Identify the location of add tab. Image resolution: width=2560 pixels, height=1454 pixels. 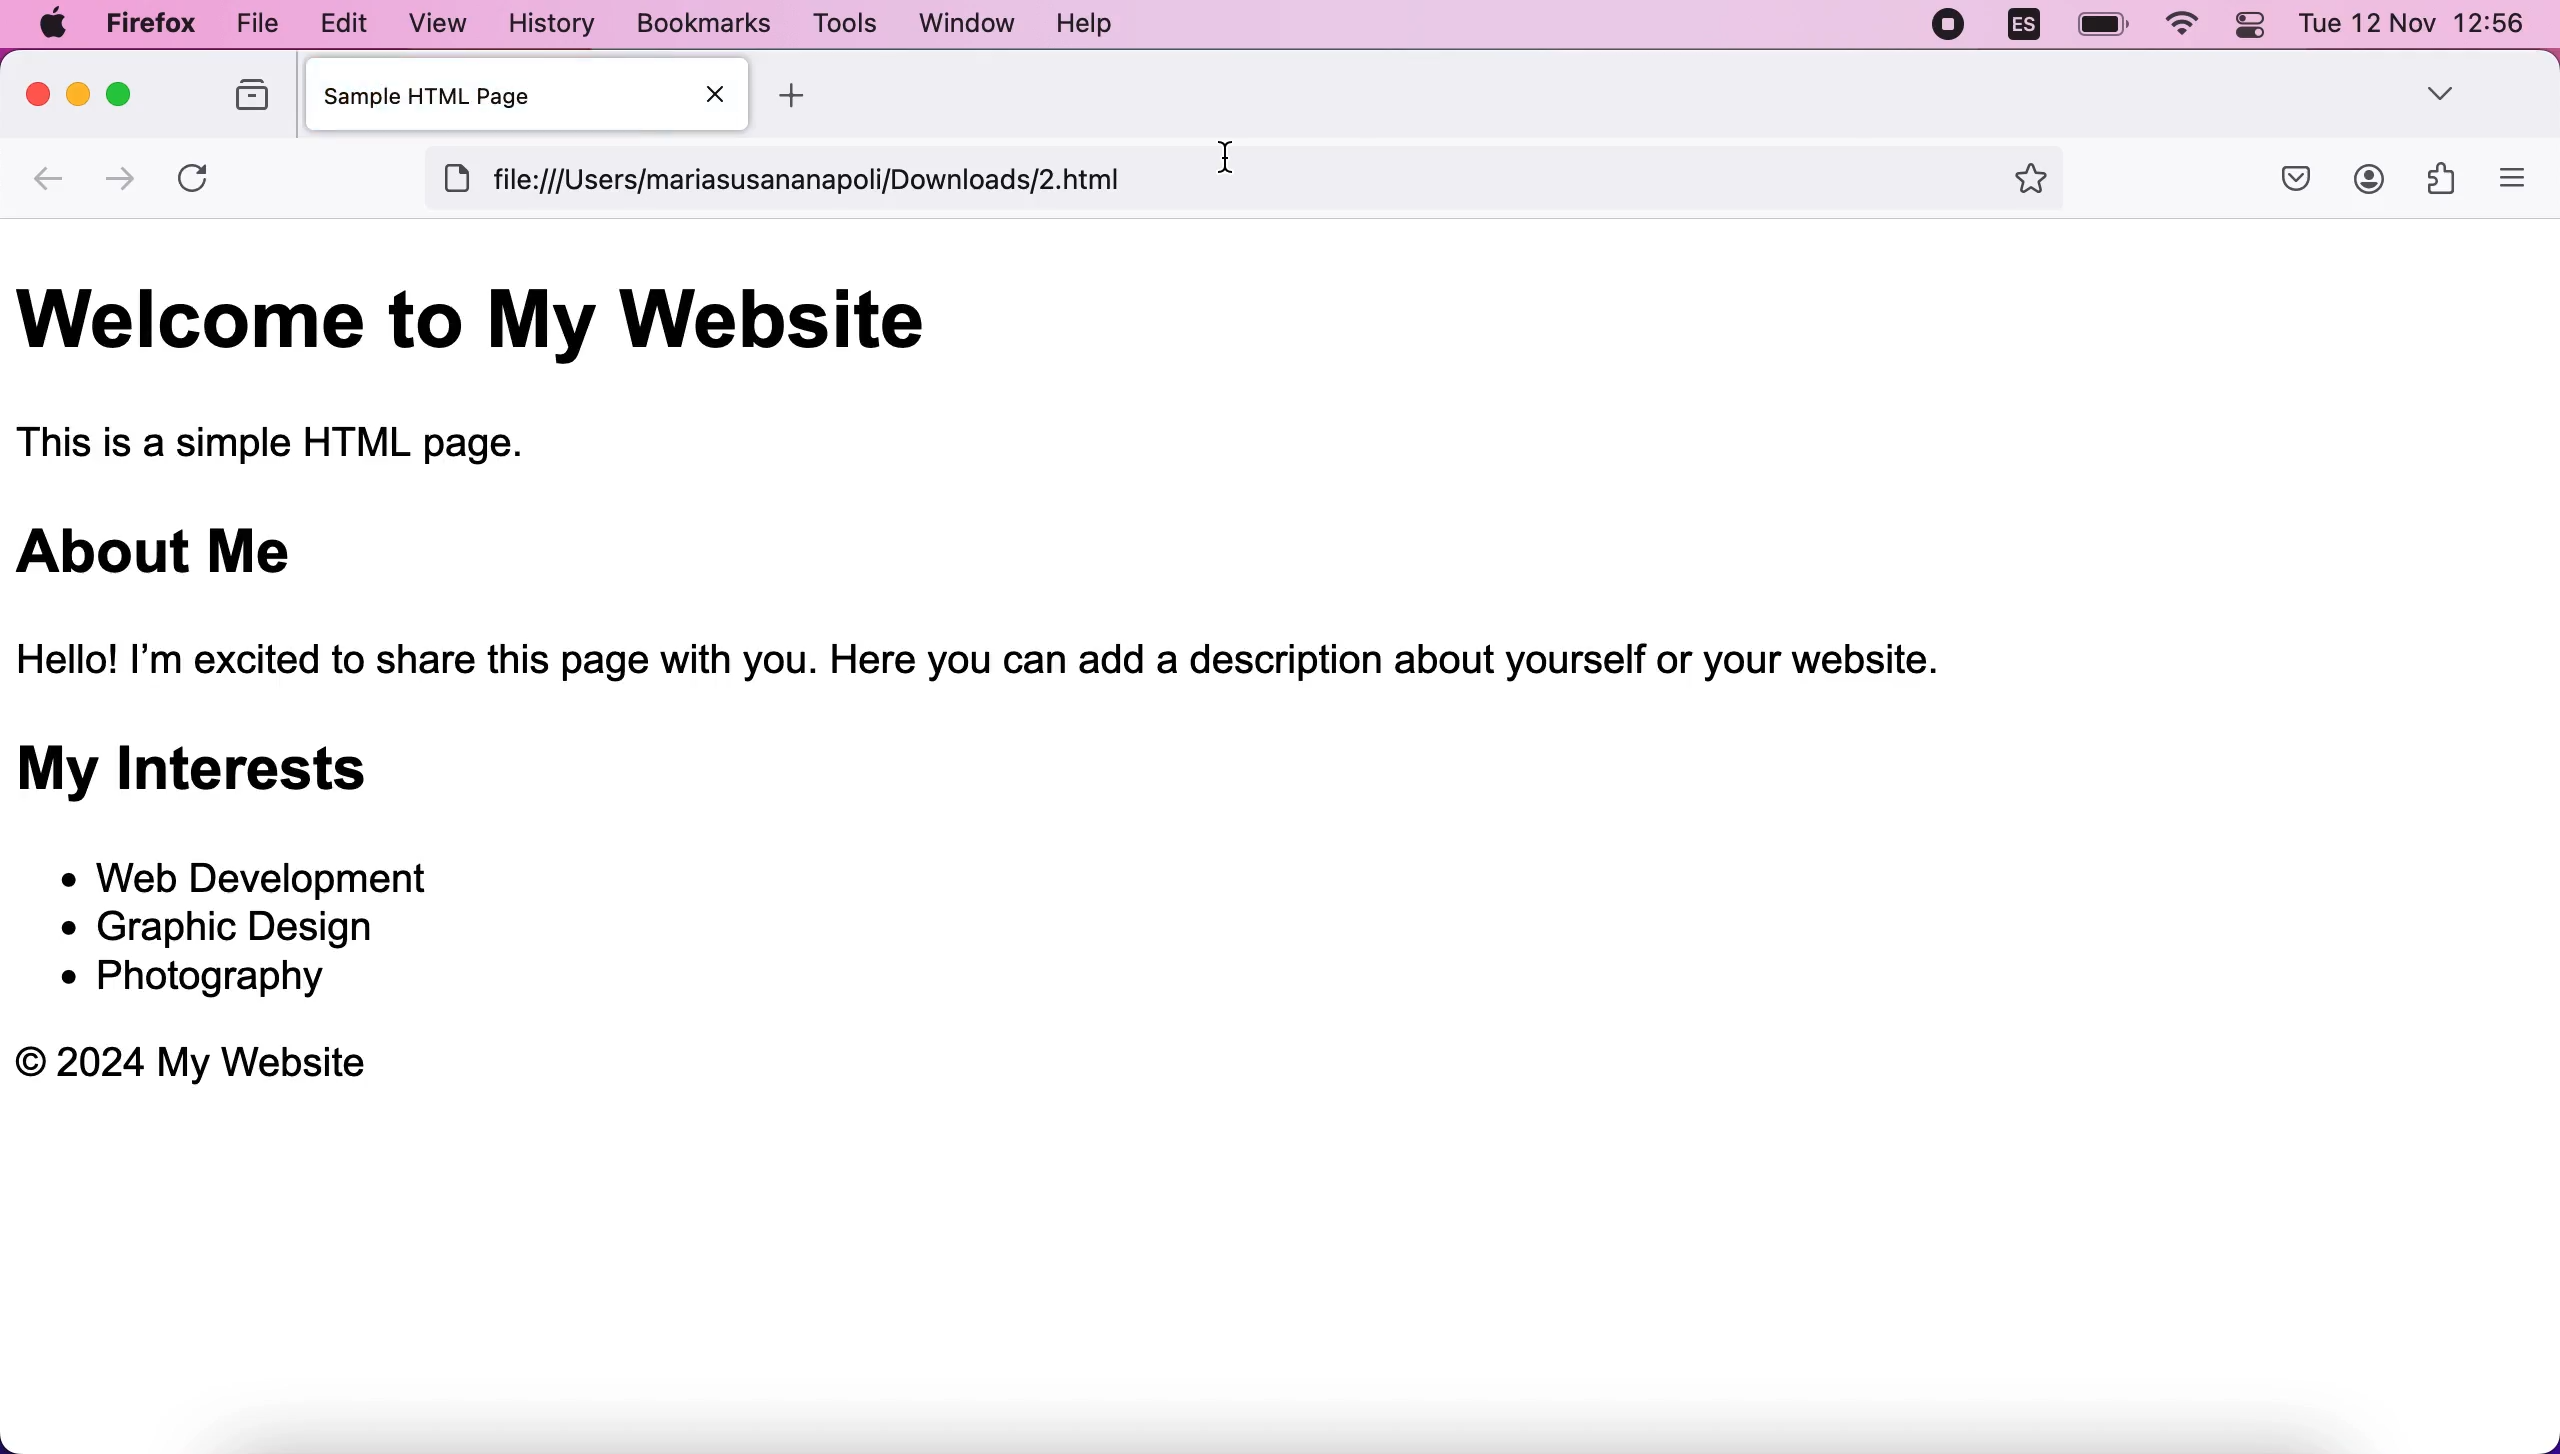
(826, 95).